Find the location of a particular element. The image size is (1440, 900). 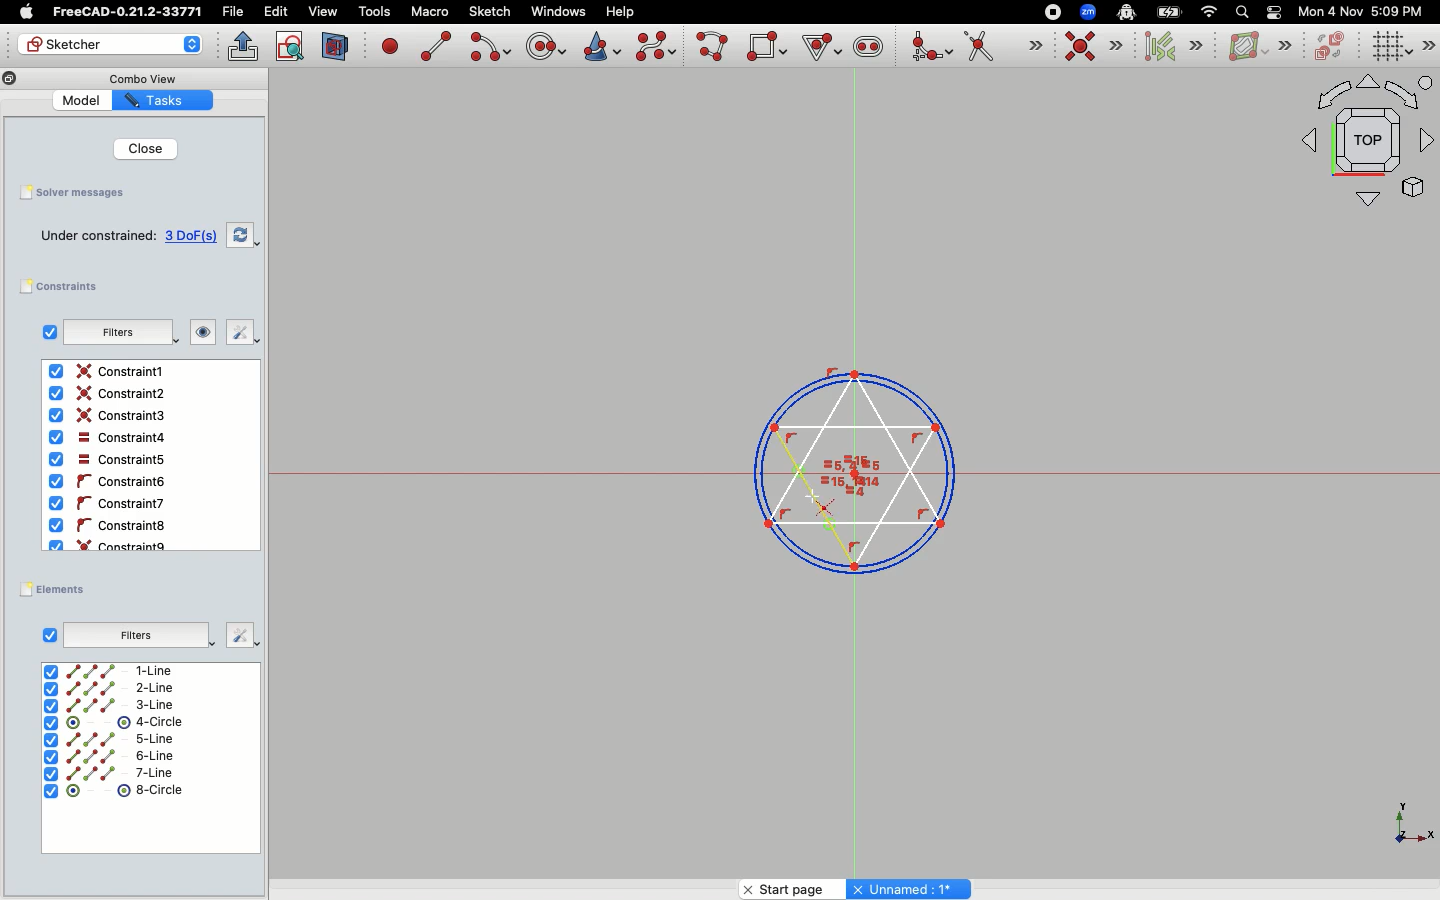

Sketch is located at coordinates (491, 12).